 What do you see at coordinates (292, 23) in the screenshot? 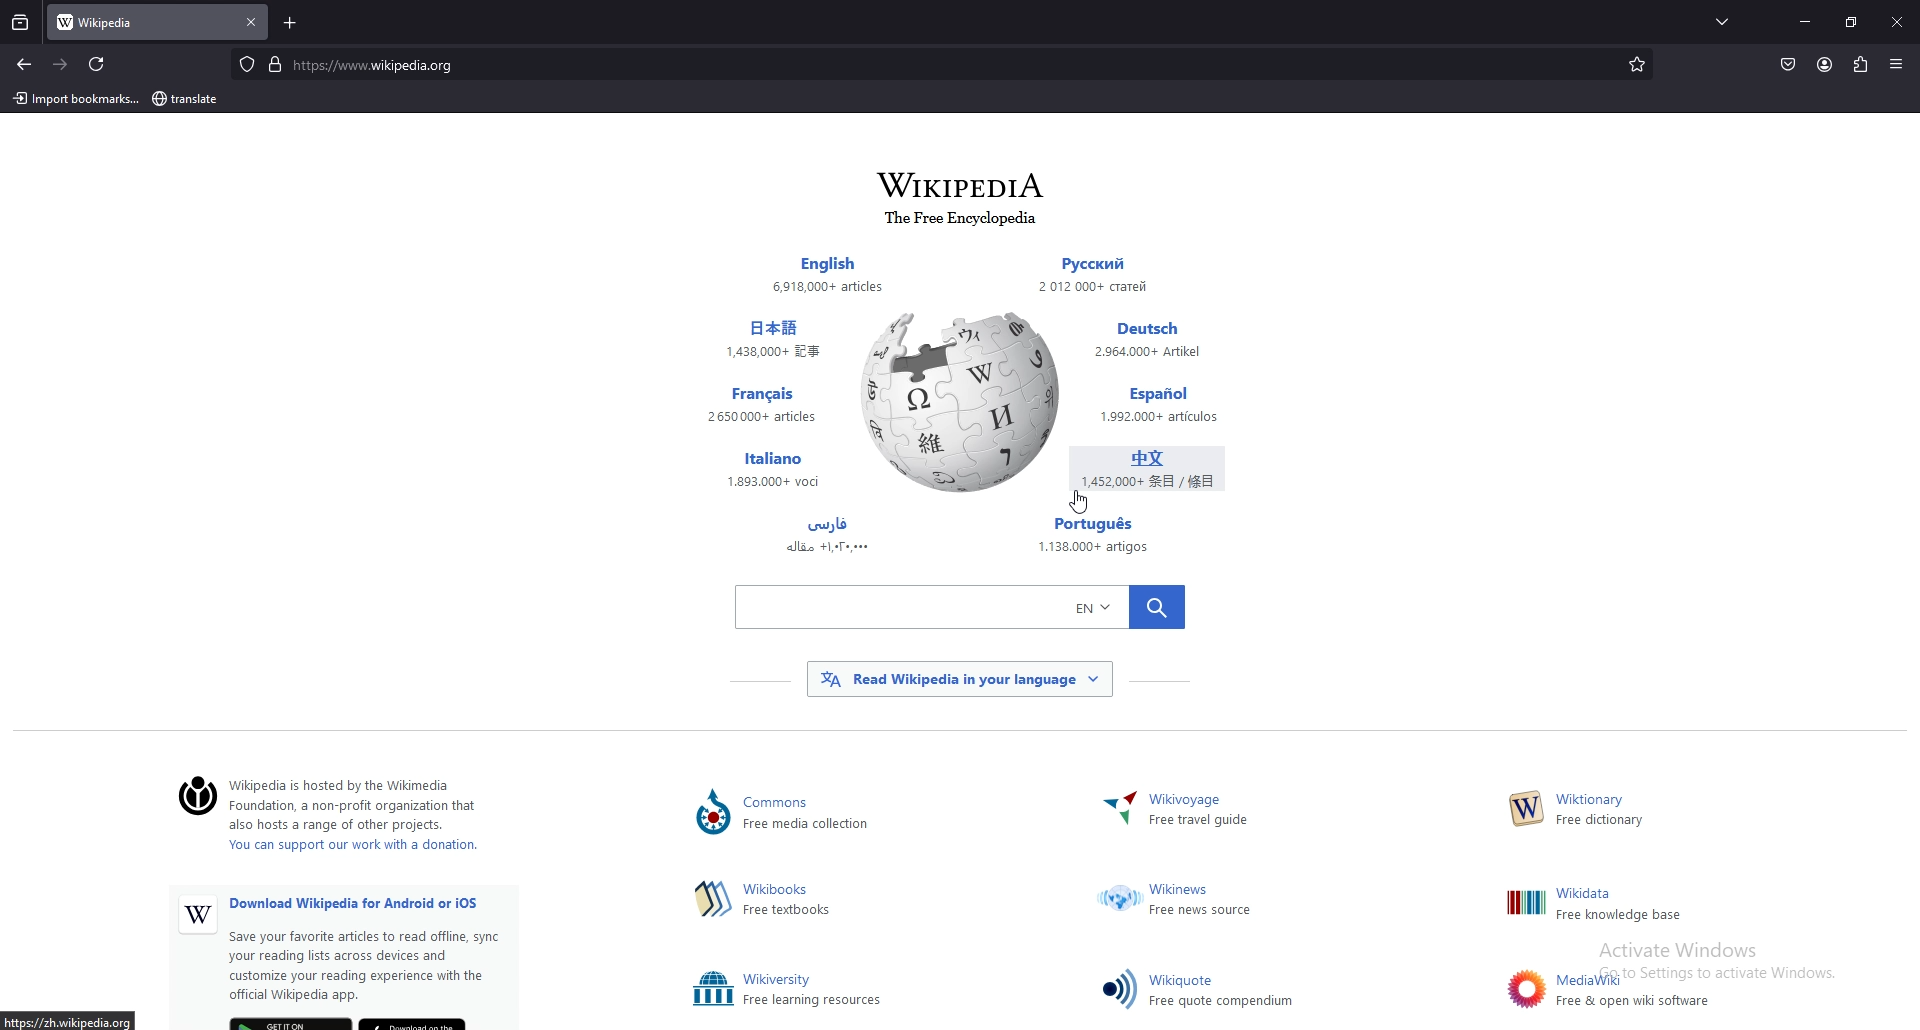
I see `add tab` at bounding box center [292, 23].